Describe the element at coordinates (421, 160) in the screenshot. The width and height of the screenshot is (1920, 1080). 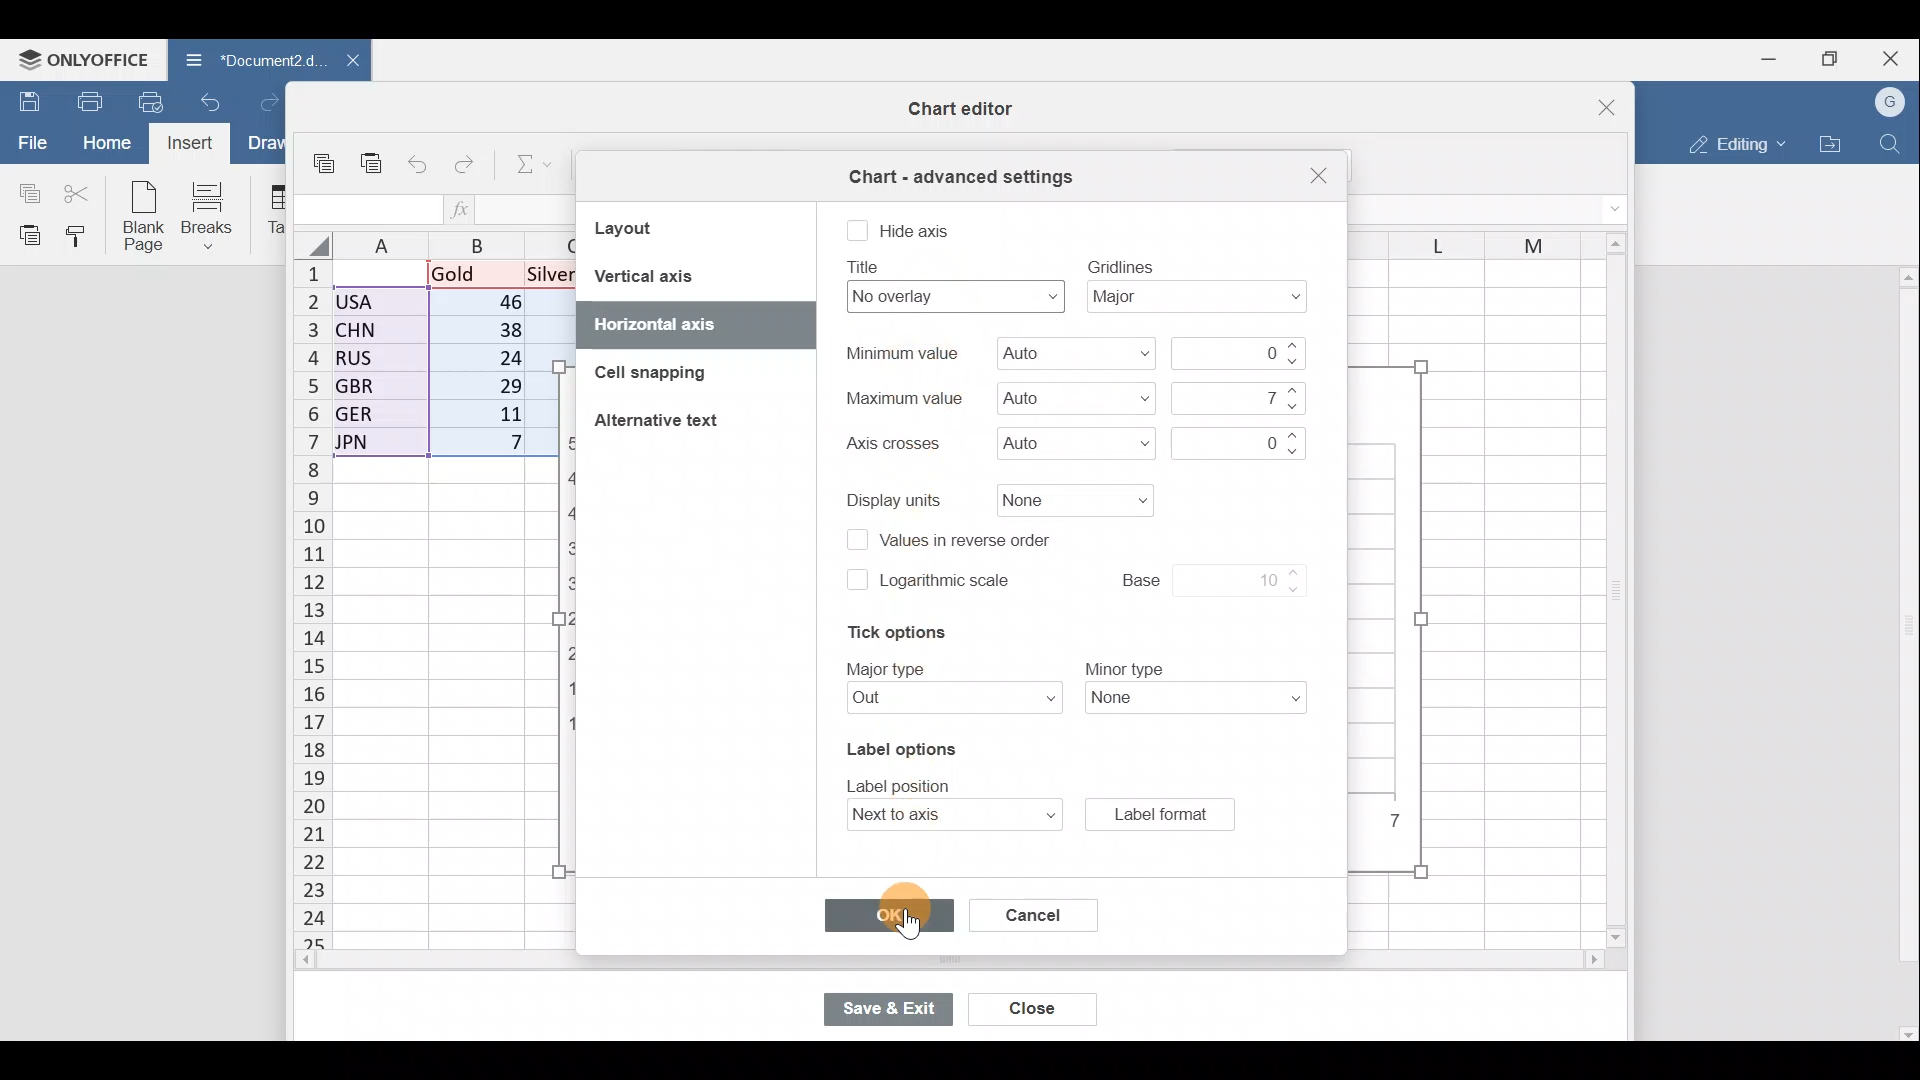
I see `Undo` at that location.